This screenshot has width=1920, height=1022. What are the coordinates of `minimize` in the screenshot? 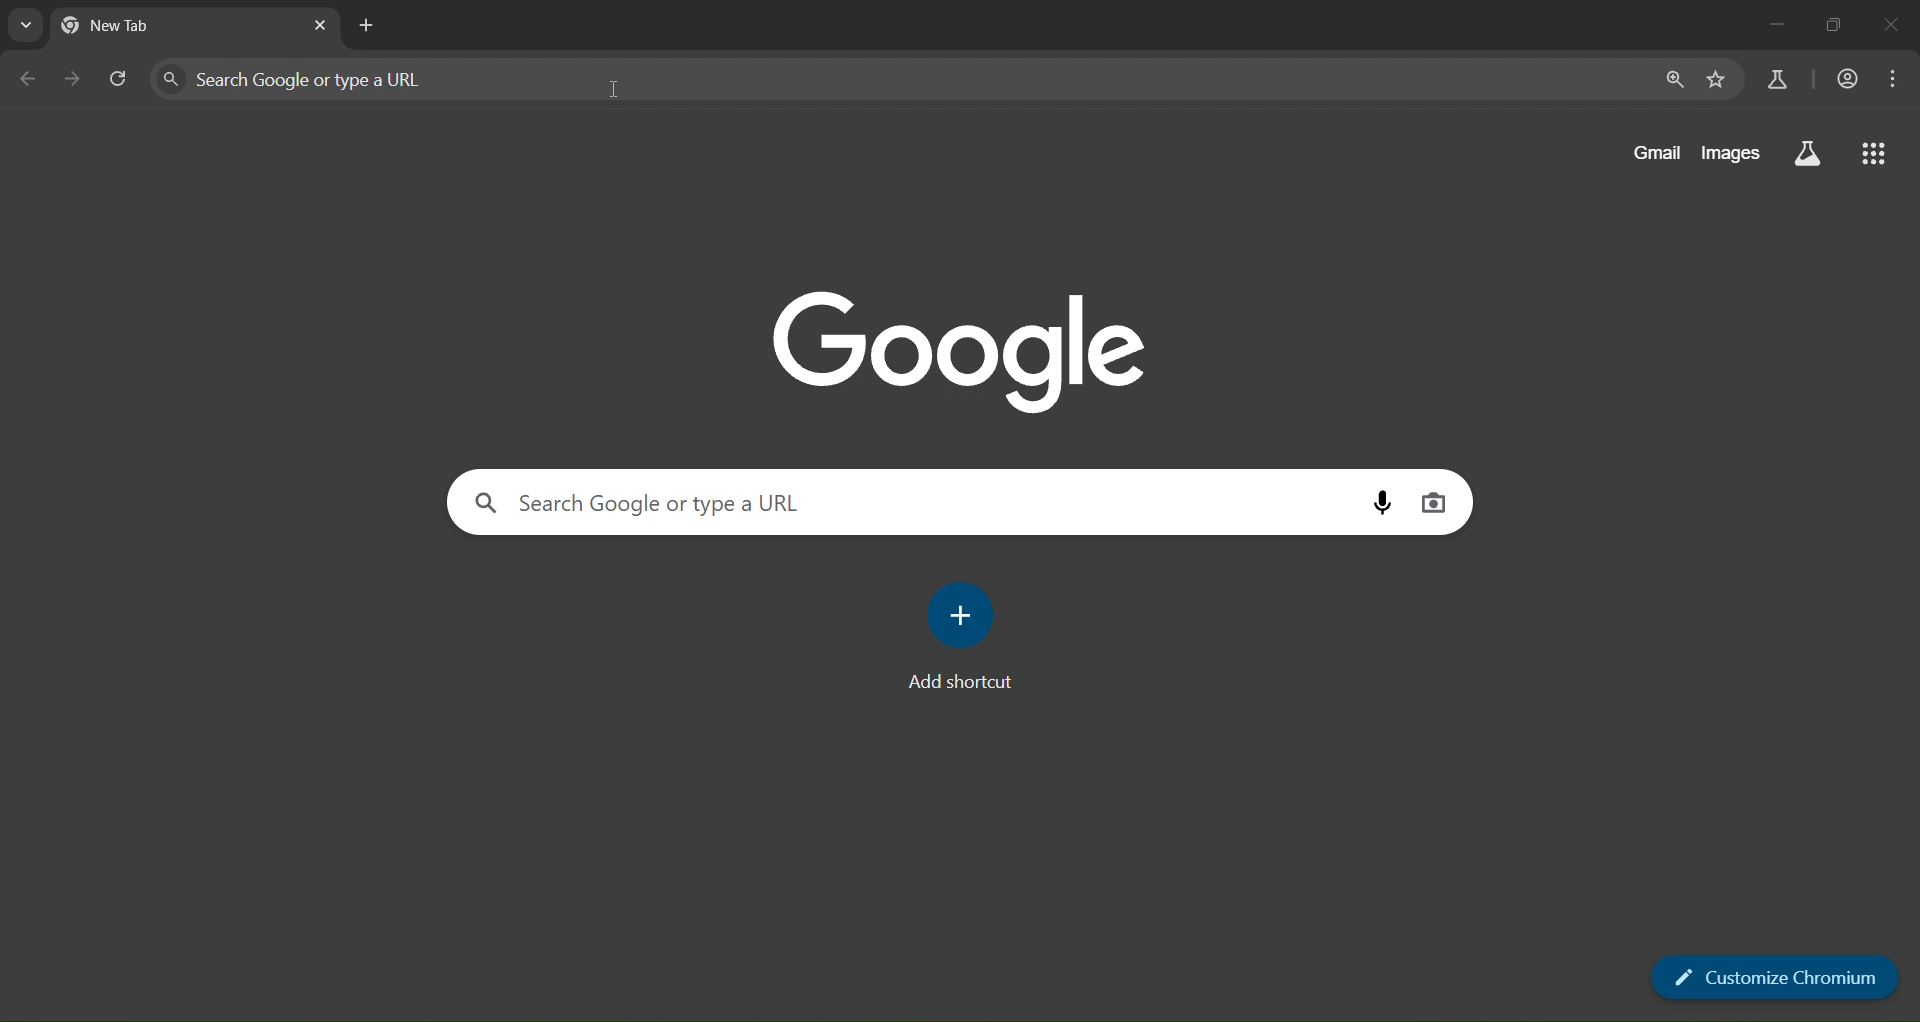 It's located at (1775, 24).